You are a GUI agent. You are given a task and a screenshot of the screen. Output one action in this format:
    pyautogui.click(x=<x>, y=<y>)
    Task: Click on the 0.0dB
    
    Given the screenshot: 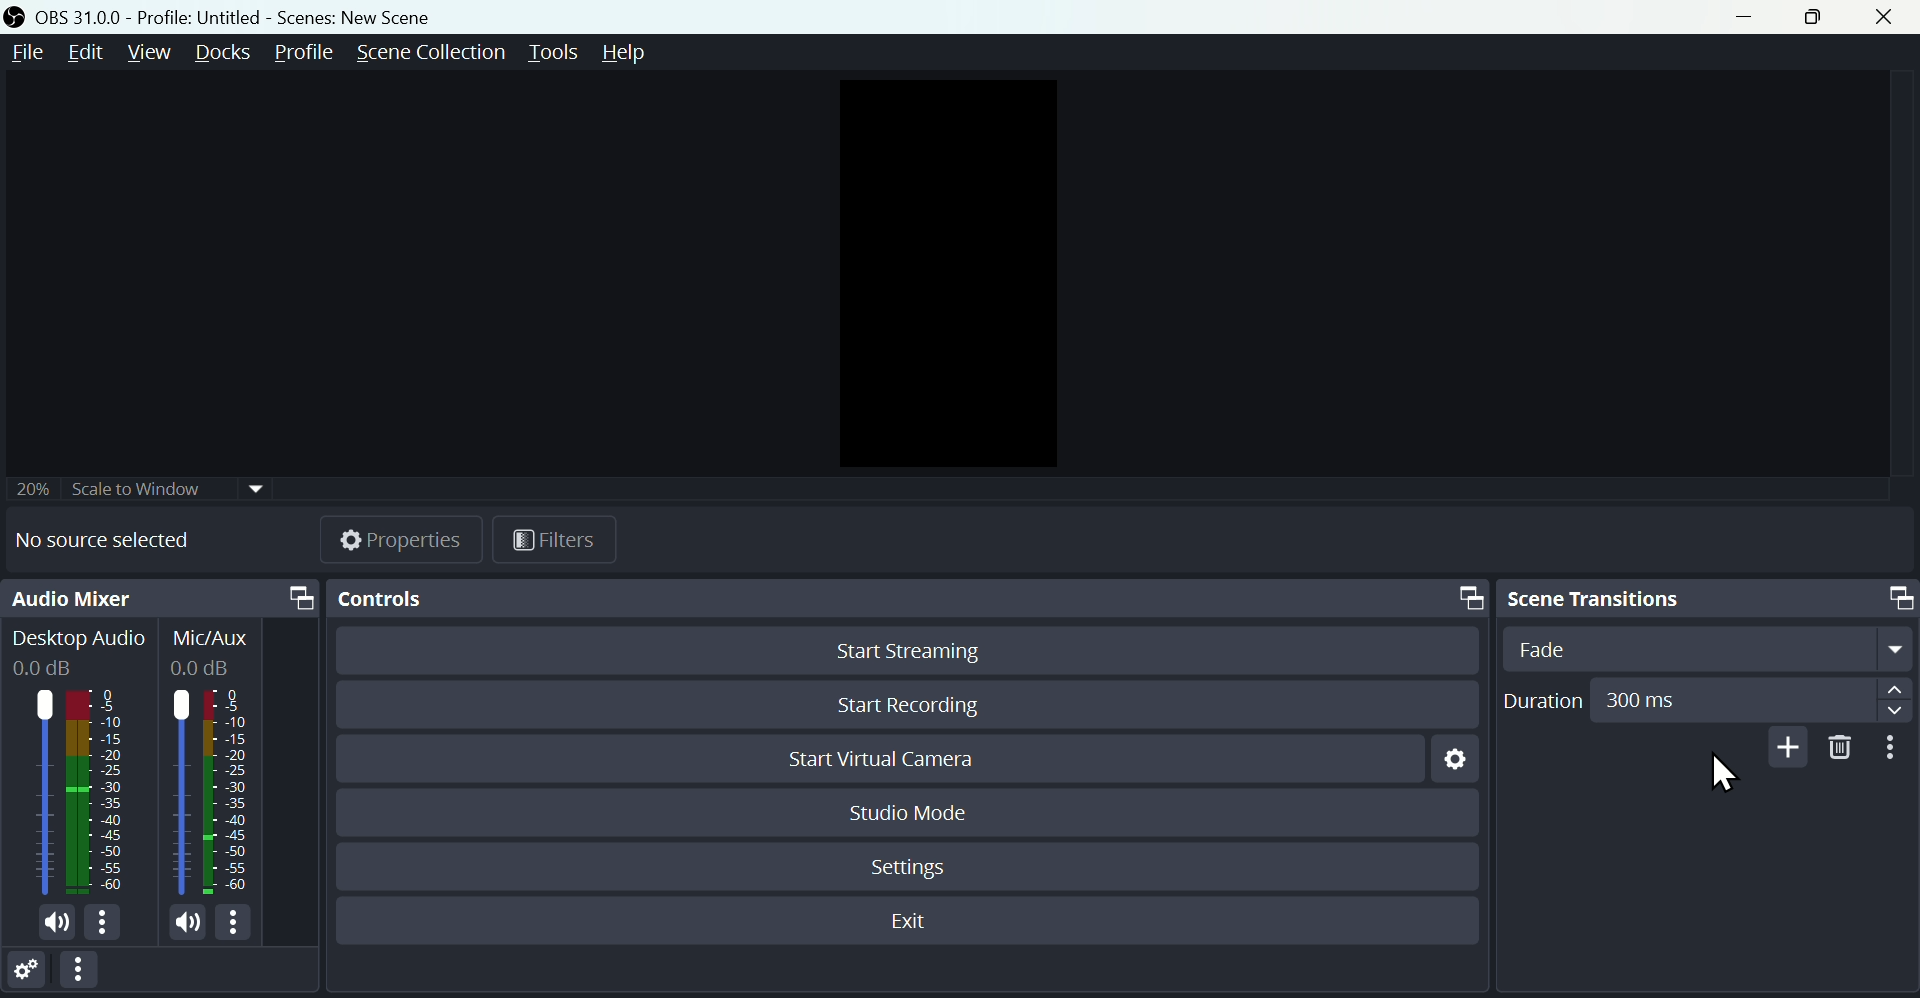 What is the action you would take?
    pyautogui.click(x=45, y=670)
    